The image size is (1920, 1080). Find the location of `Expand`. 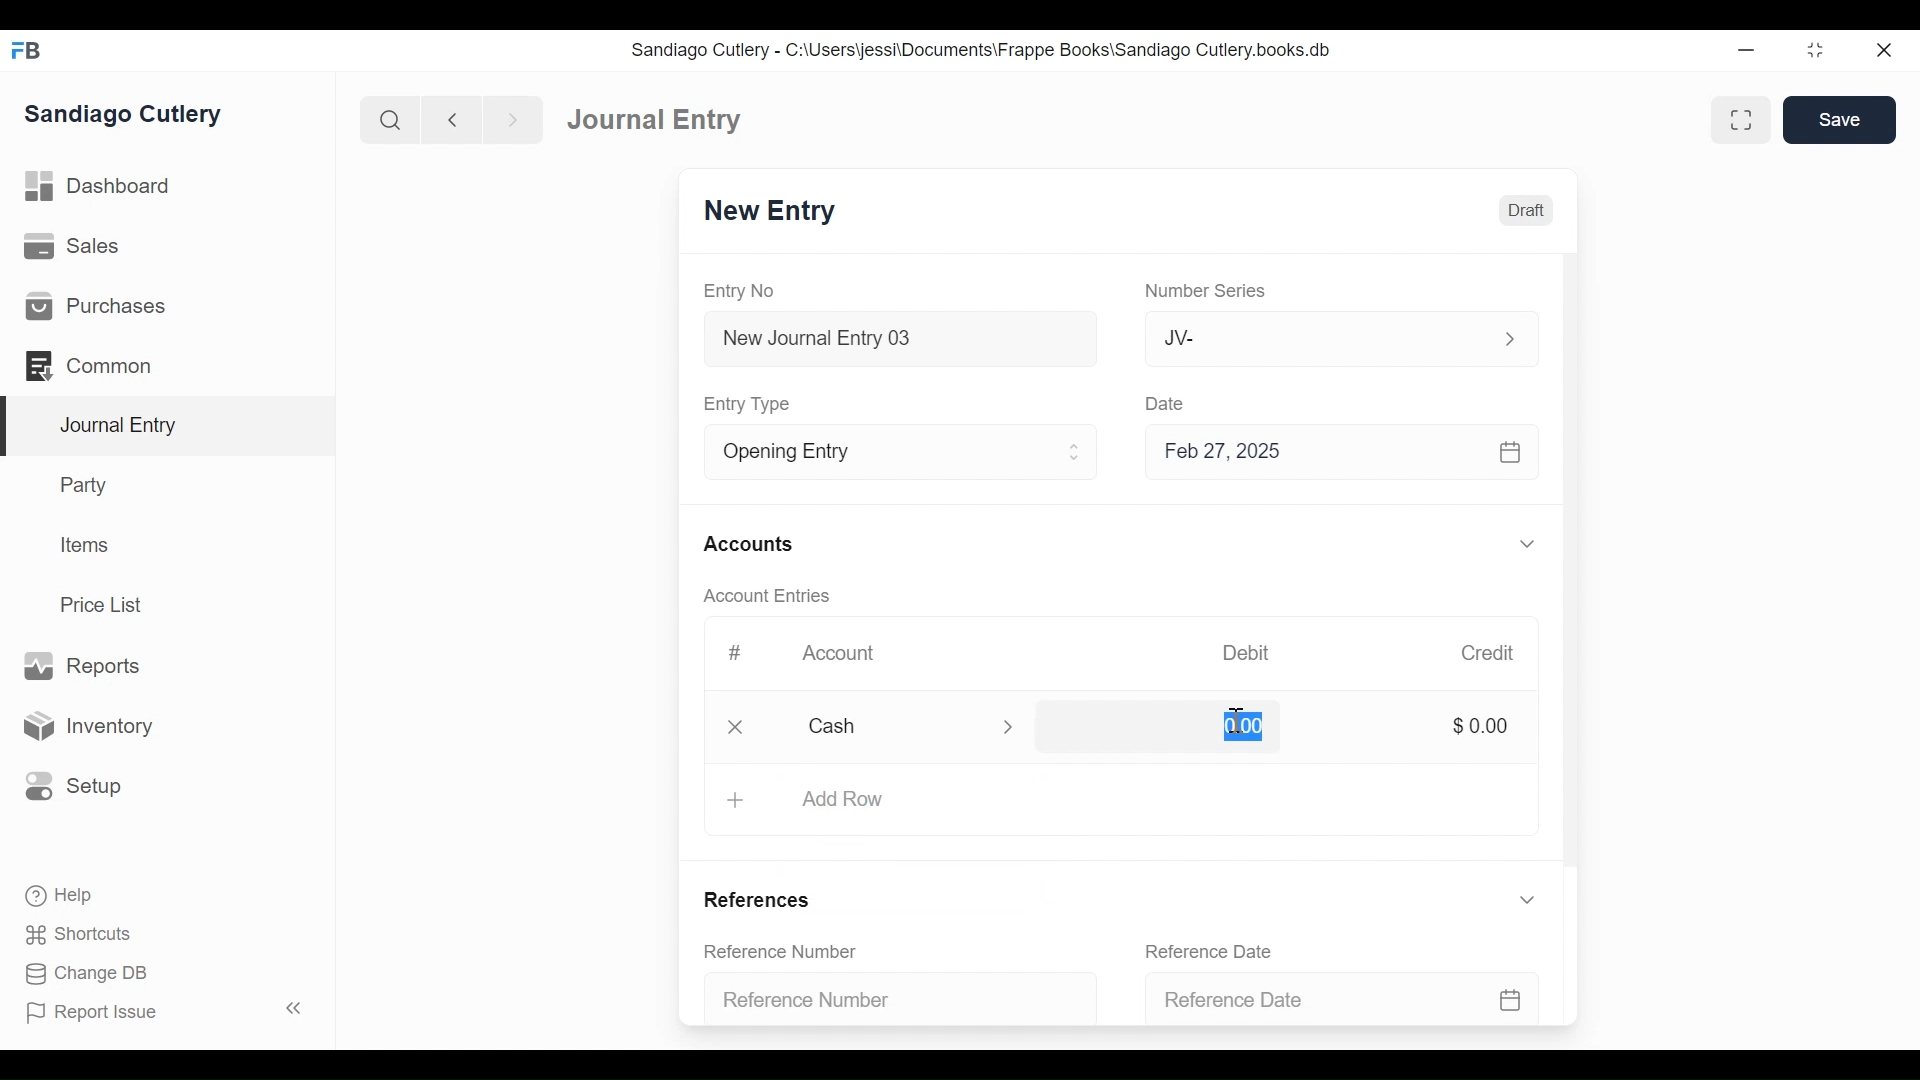

Expand is located at coordinates (1076, 453).